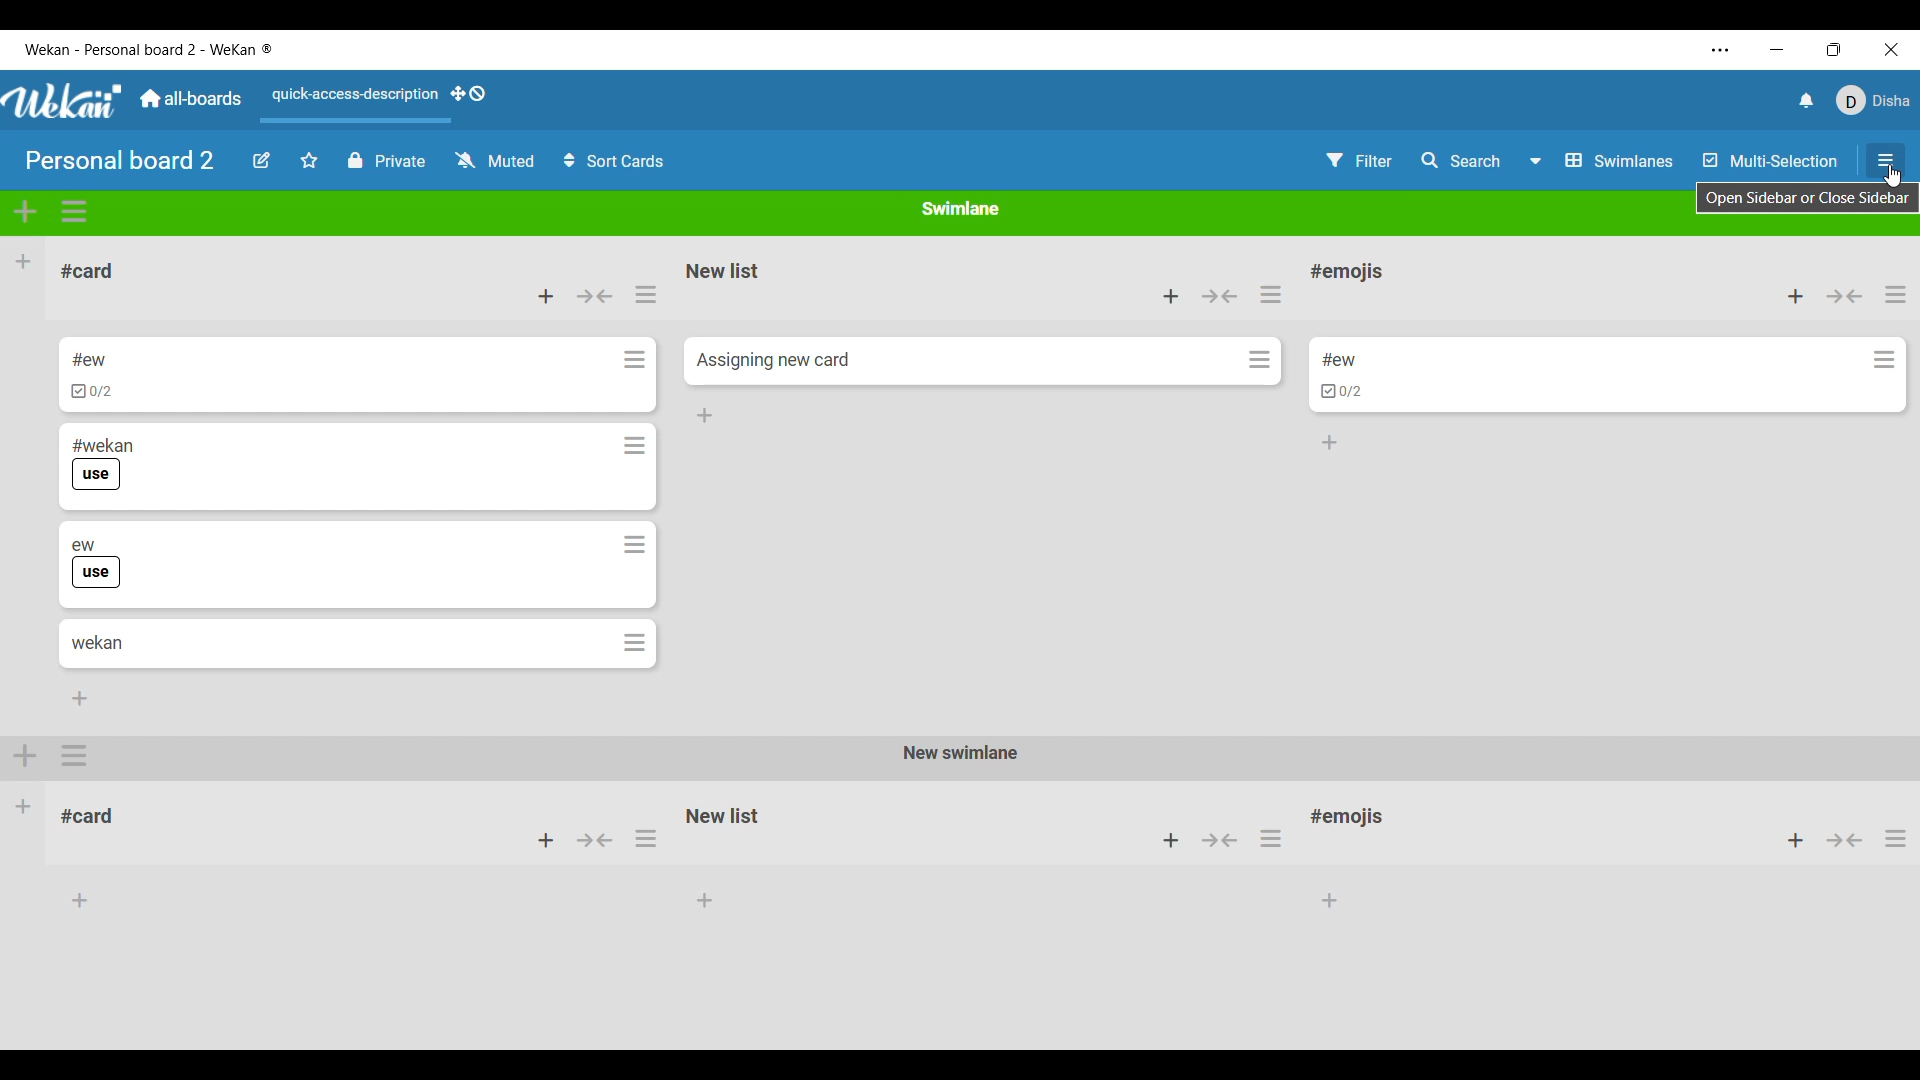  Describe the element at coordinates (1220, 296) in the screenshot. I see `Collapse` at that location.